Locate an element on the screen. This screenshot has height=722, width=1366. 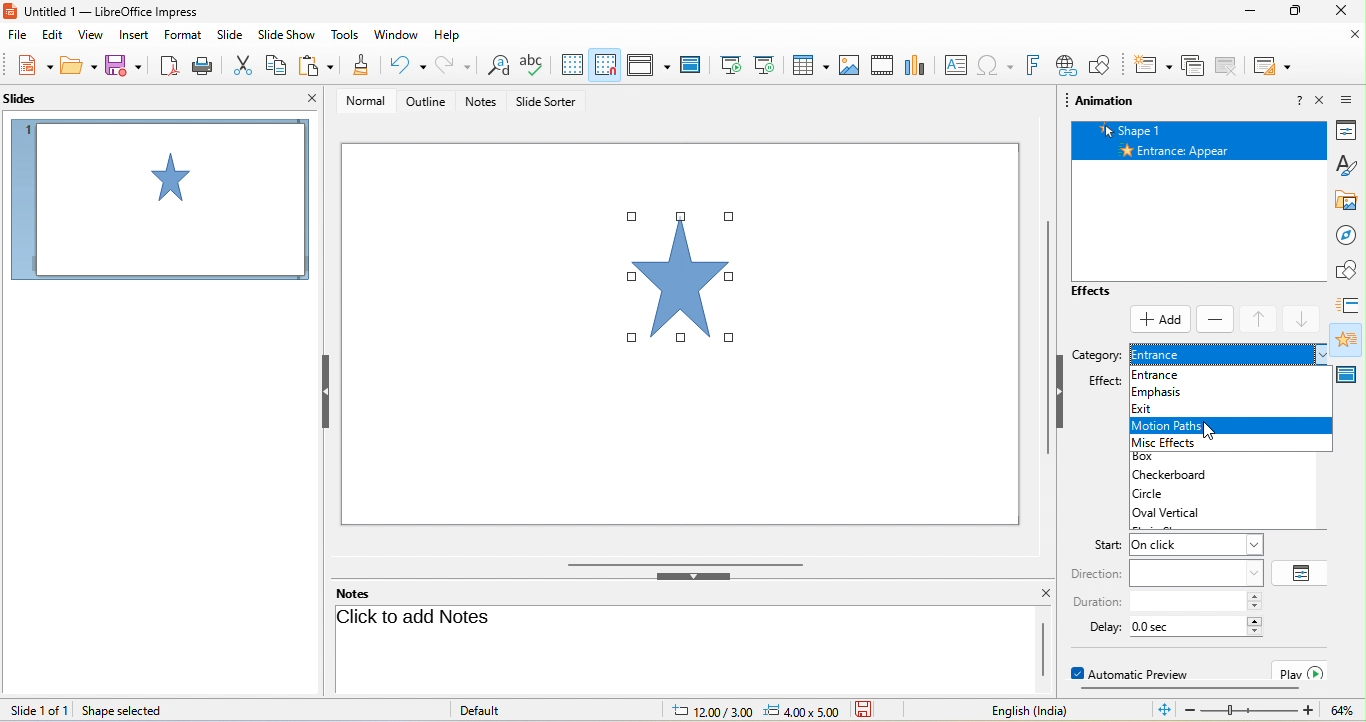
image is located at coordinates (847, 65).